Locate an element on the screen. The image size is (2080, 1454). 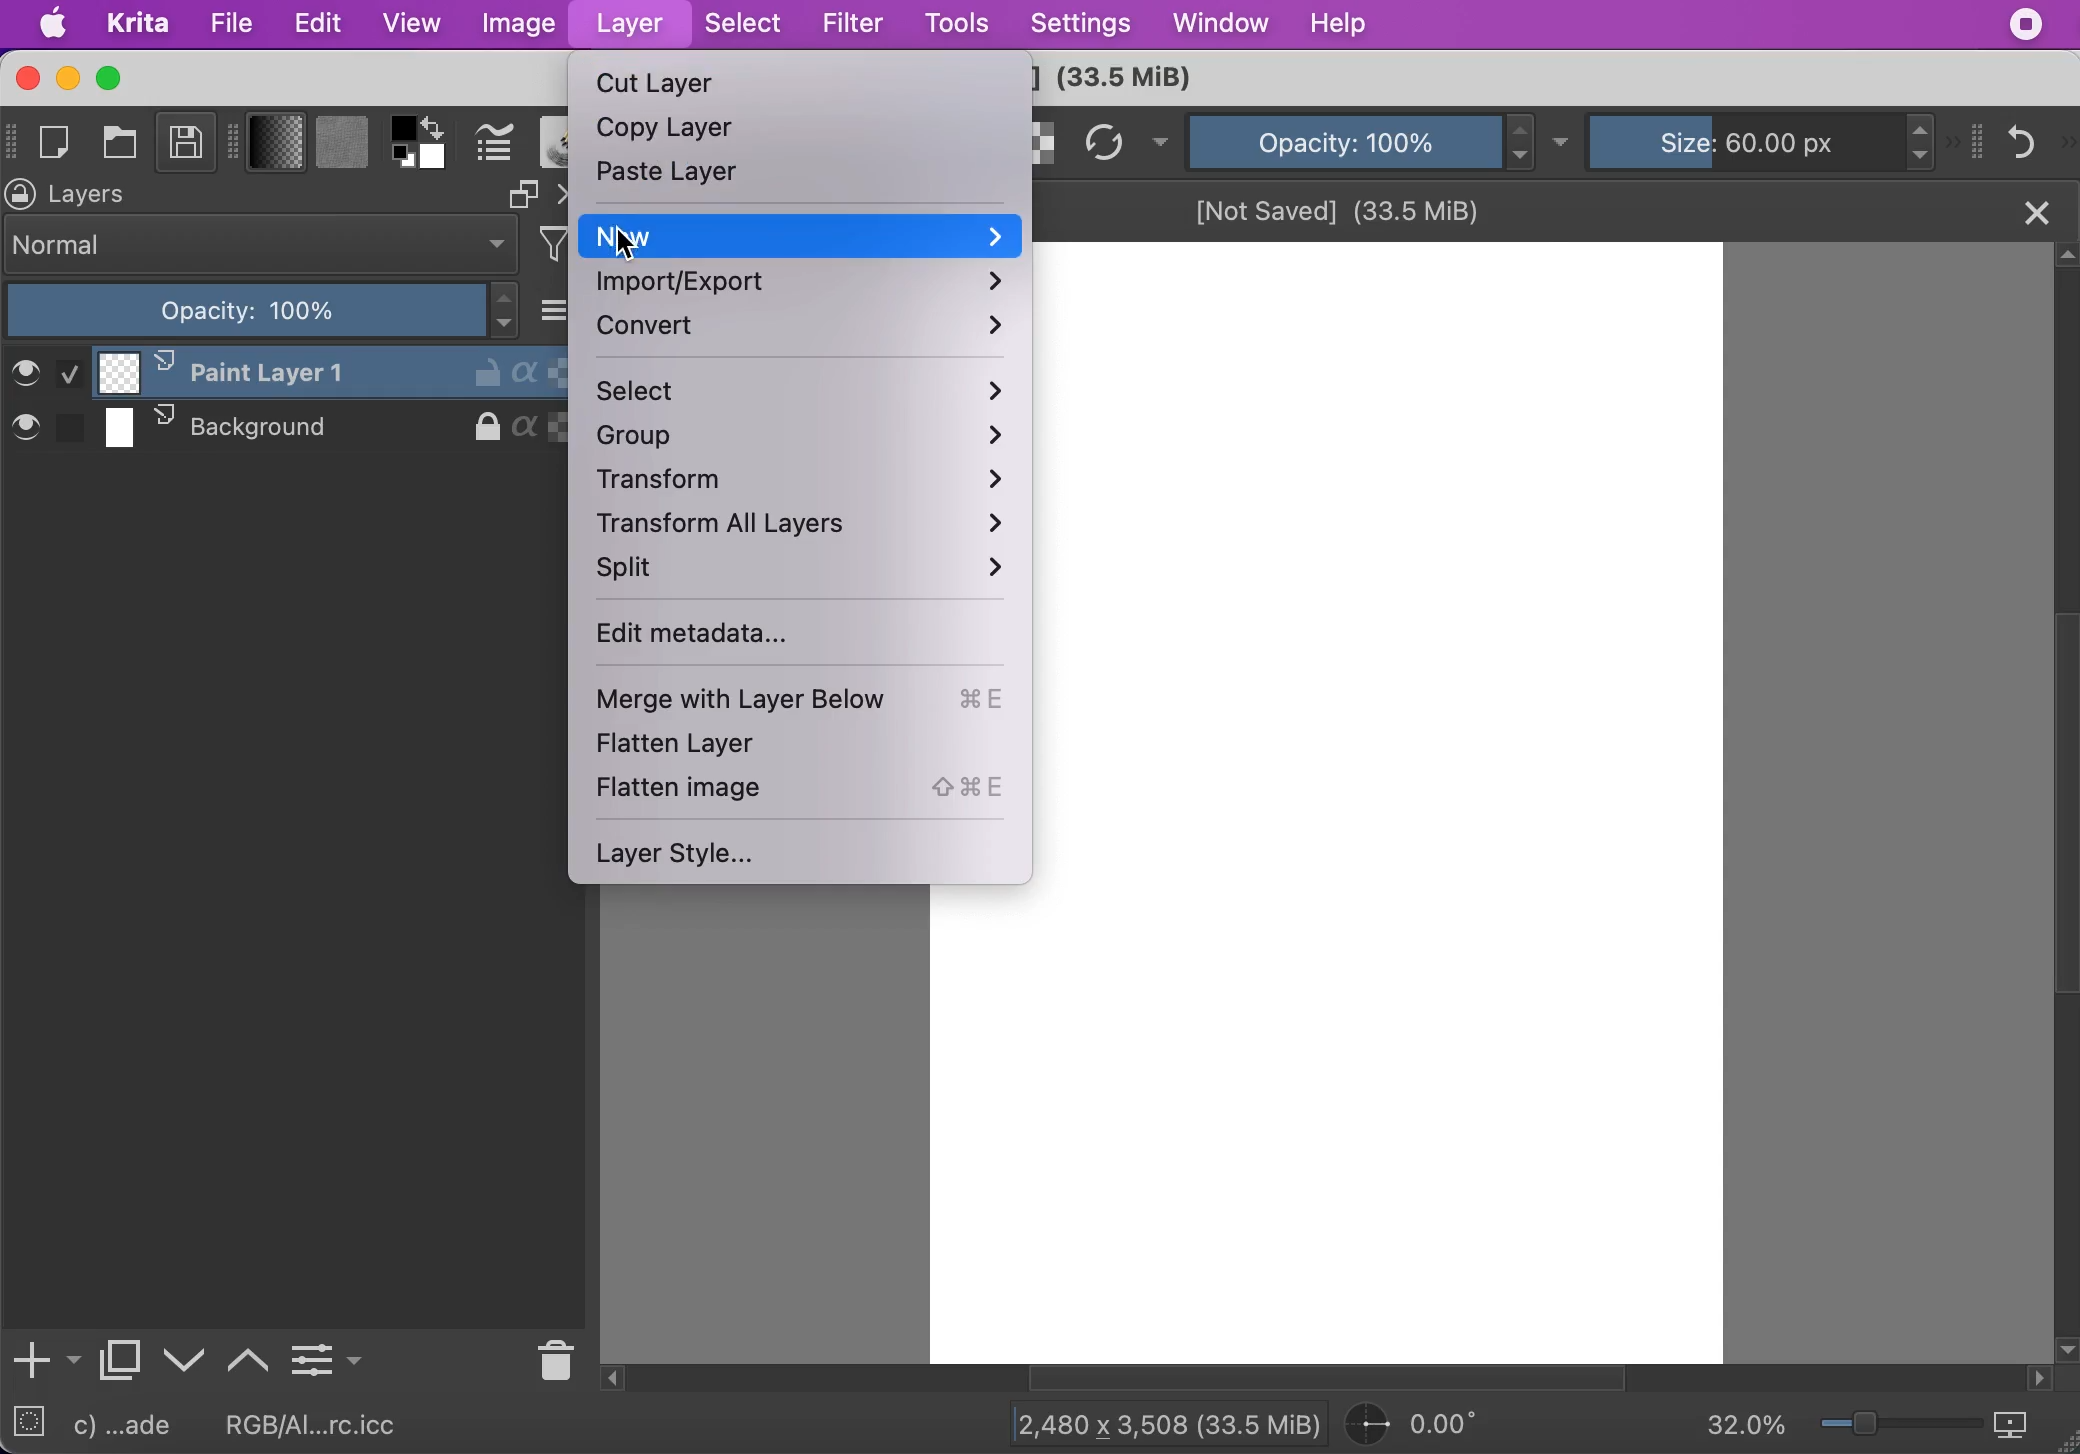
edit is located at coordinates (318, 24).